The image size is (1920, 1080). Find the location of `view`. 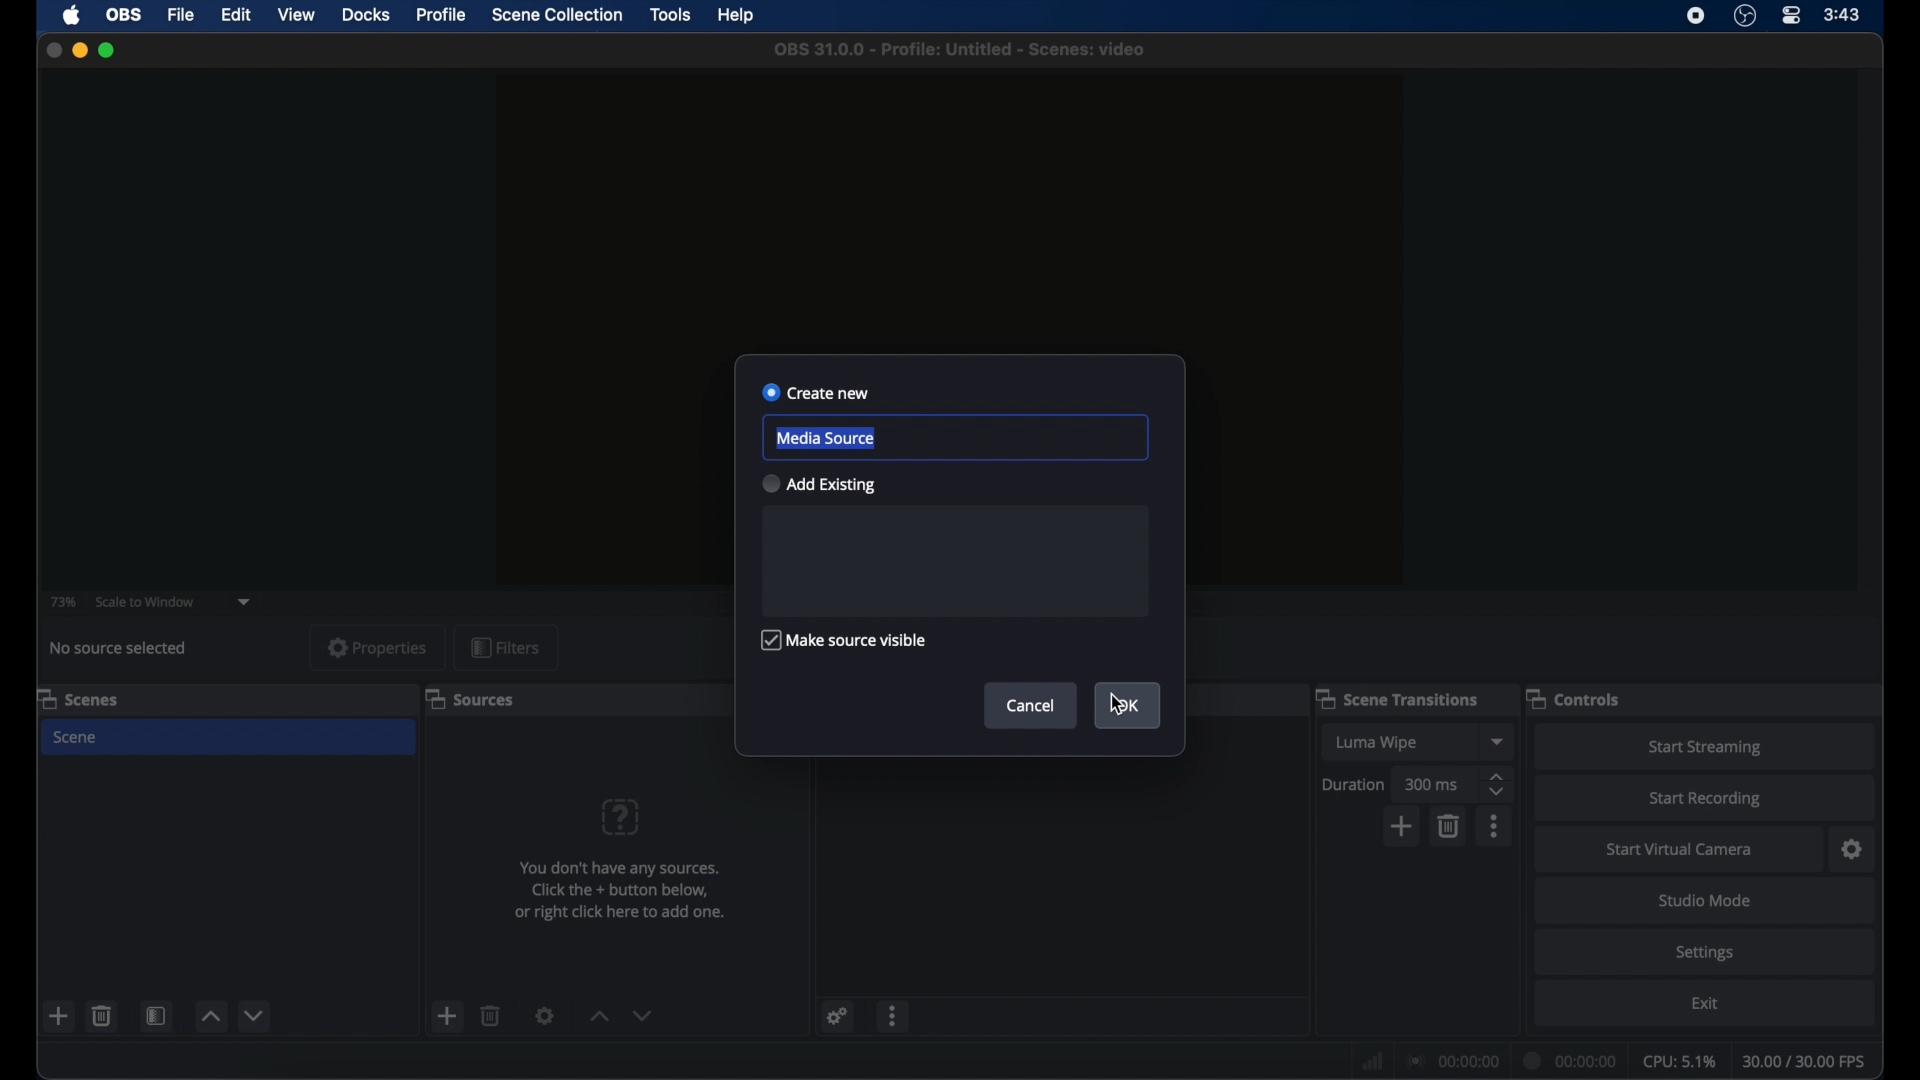

view is located at coordinates (296, 13).